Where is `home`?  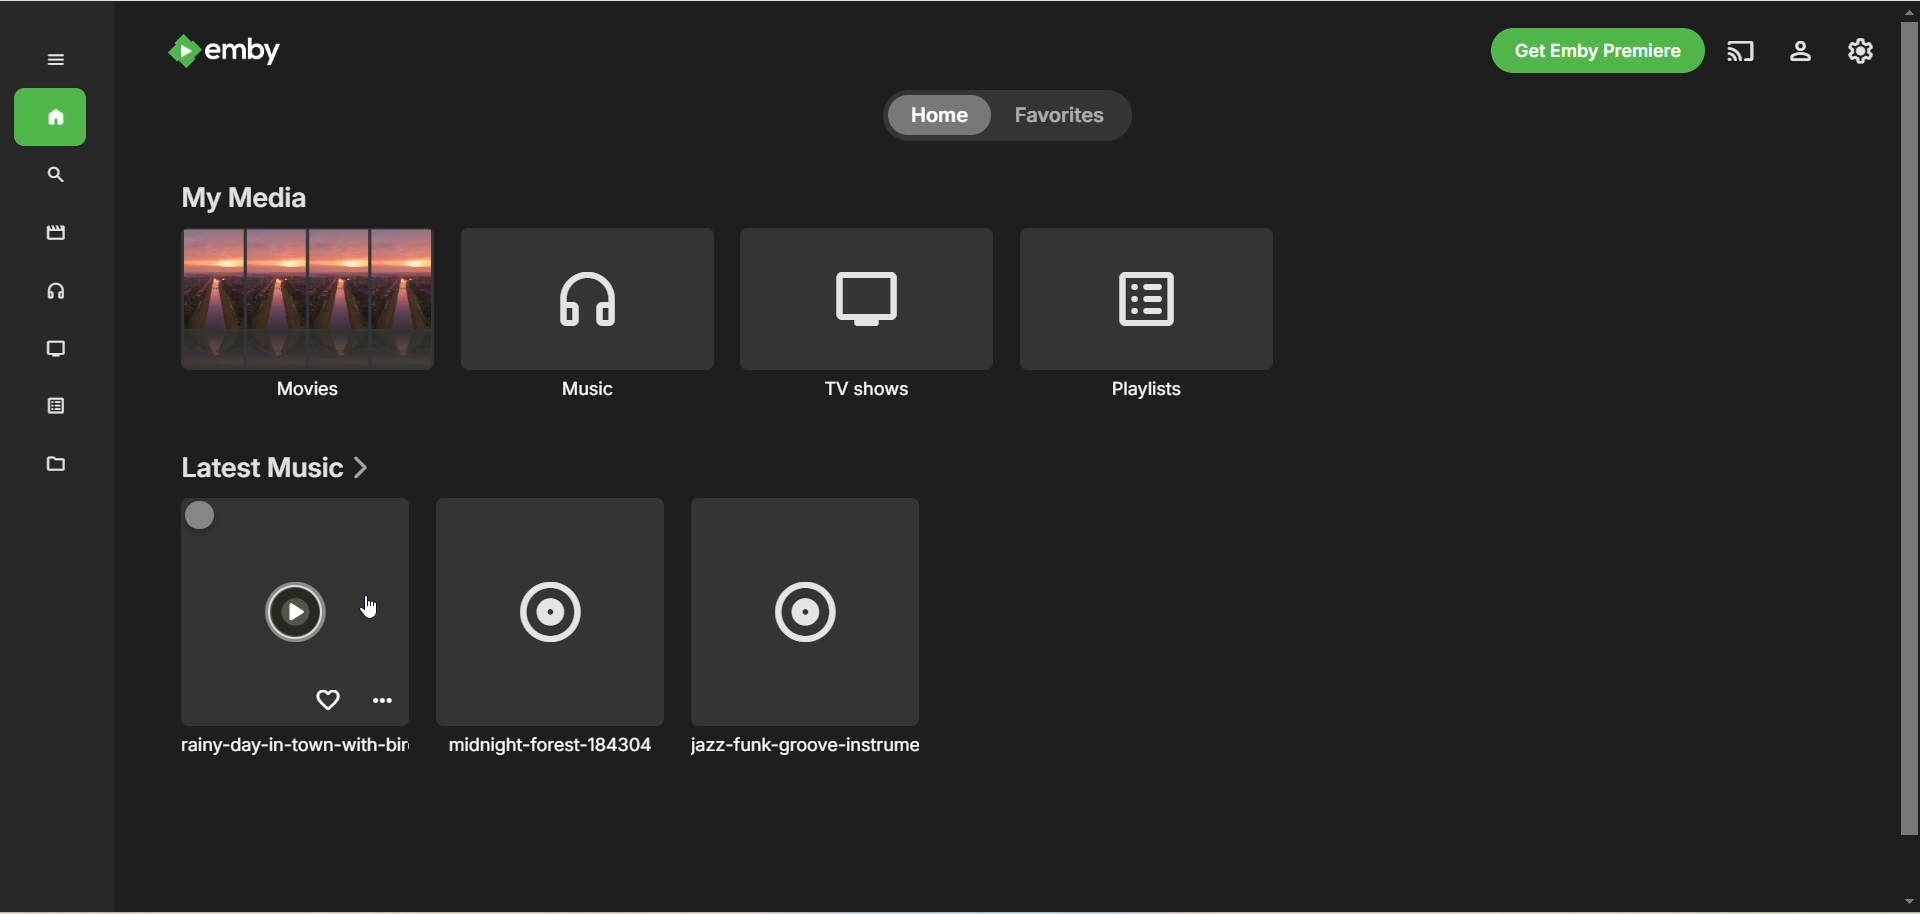
home is located at coordinates (941, 114).